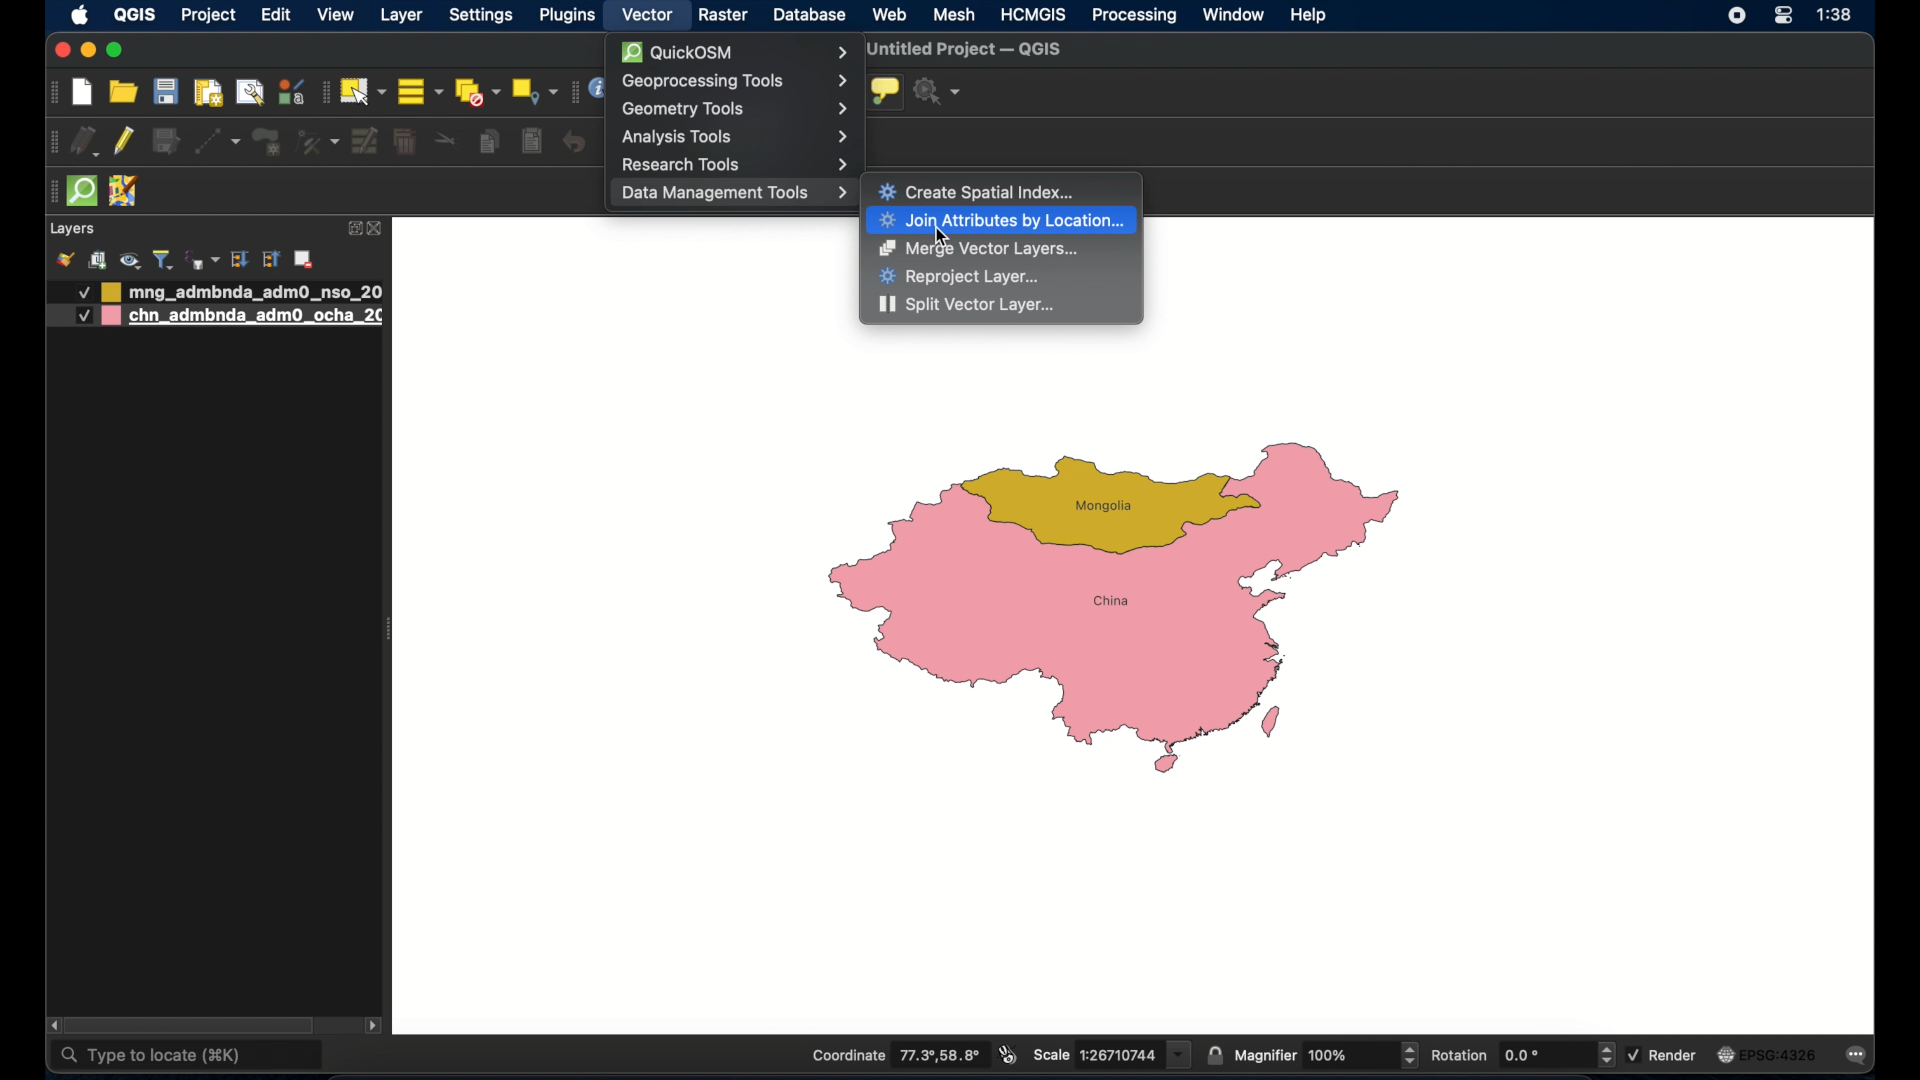  What do you see at coordinates (51, 93) in the screenshot?
I see `project toolbar` at bounding box center [51, 93].